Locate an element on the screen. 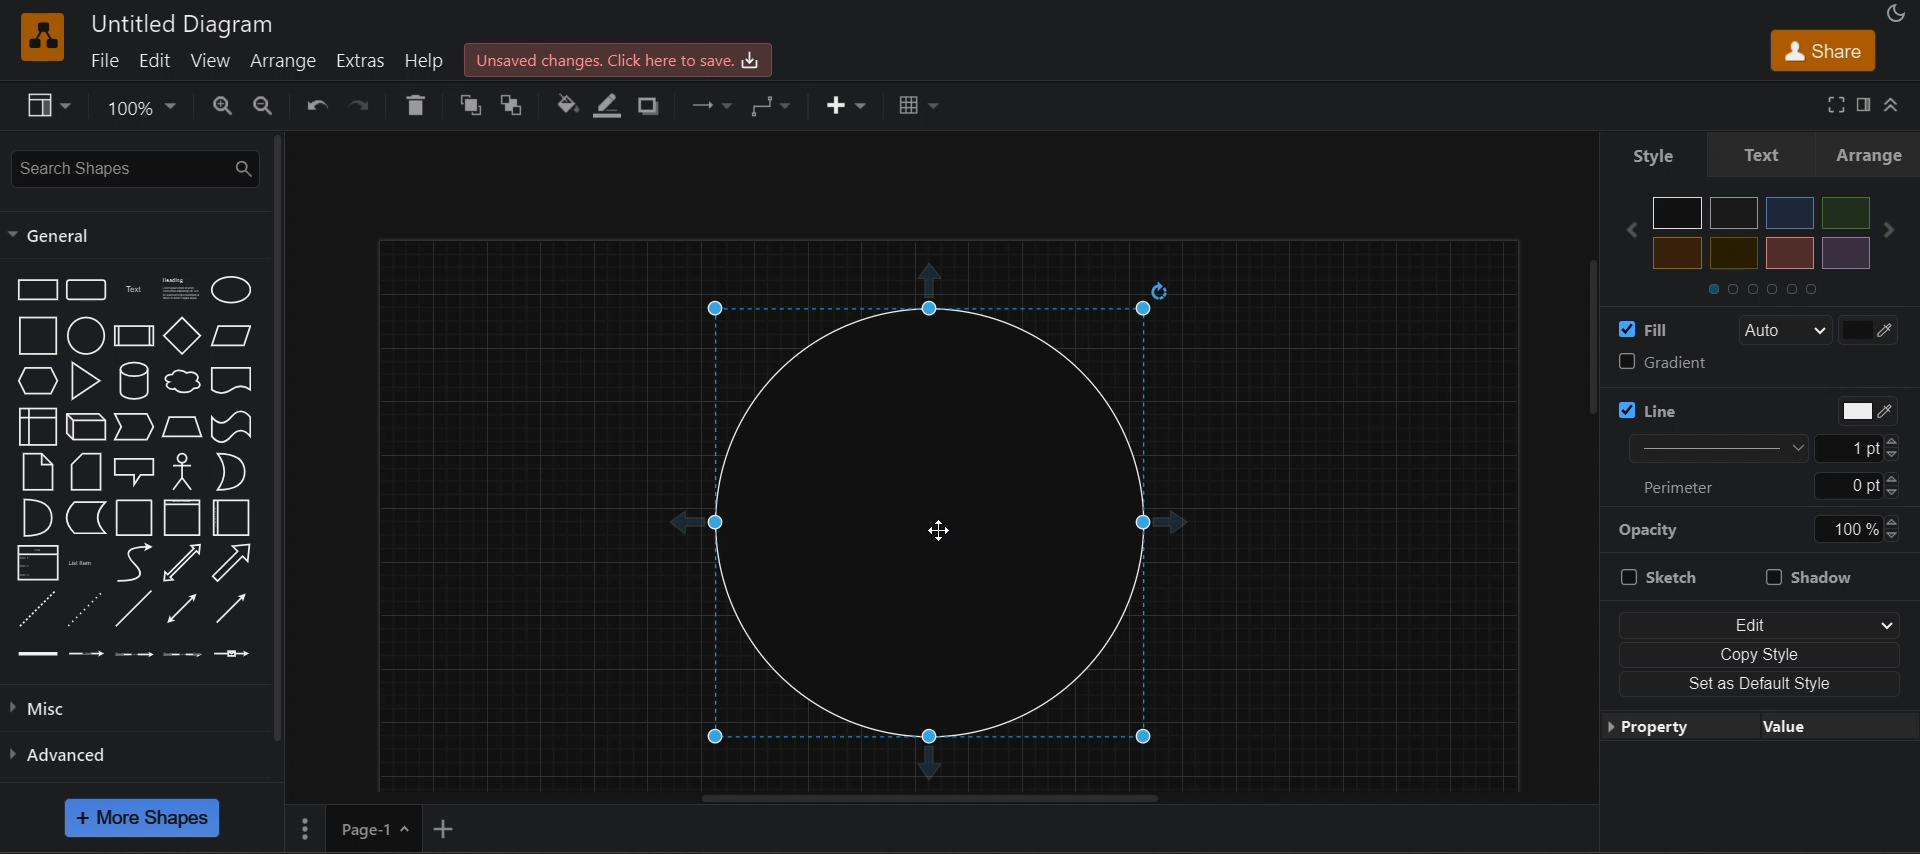 The image size is (1920, 854). table is located at coordinates (918, 104).